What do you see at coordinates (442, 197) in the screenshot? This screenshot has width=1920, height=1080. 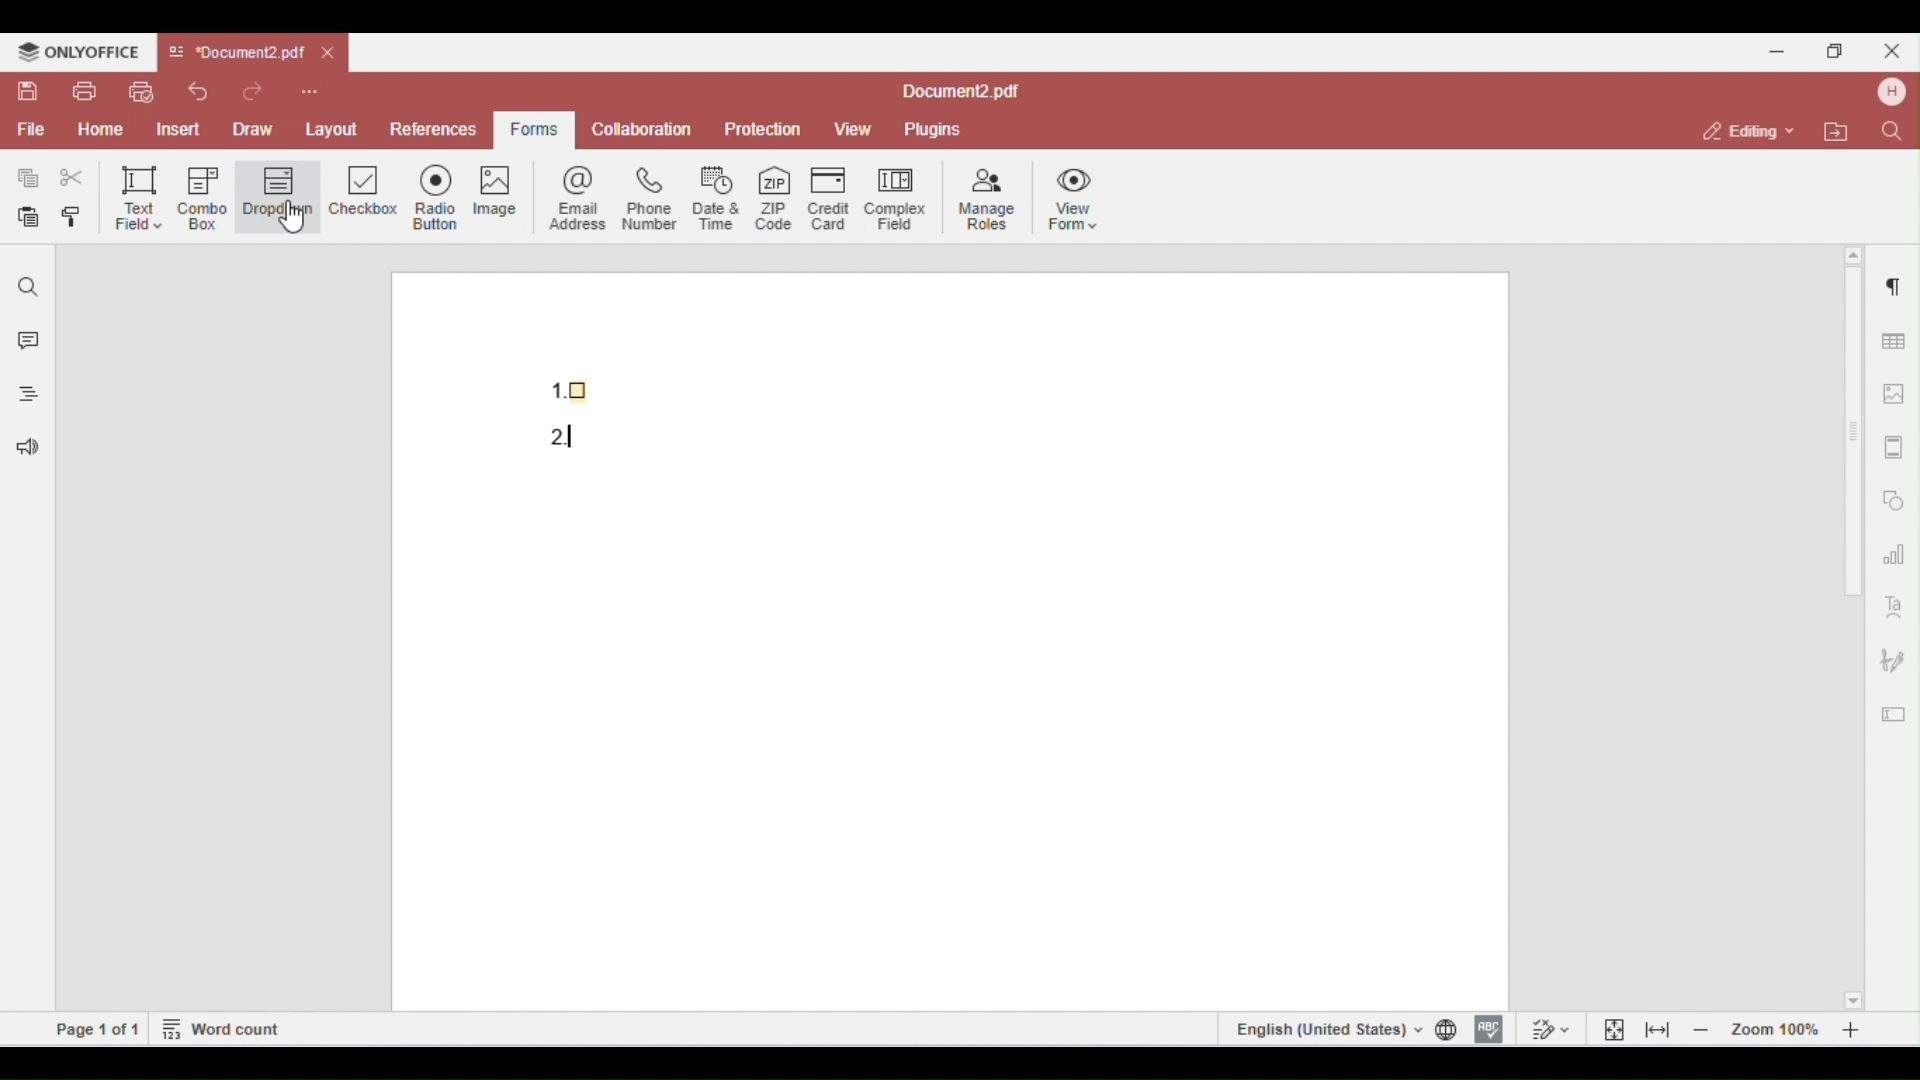 I see `radio button` at bounding box center [442, 197].